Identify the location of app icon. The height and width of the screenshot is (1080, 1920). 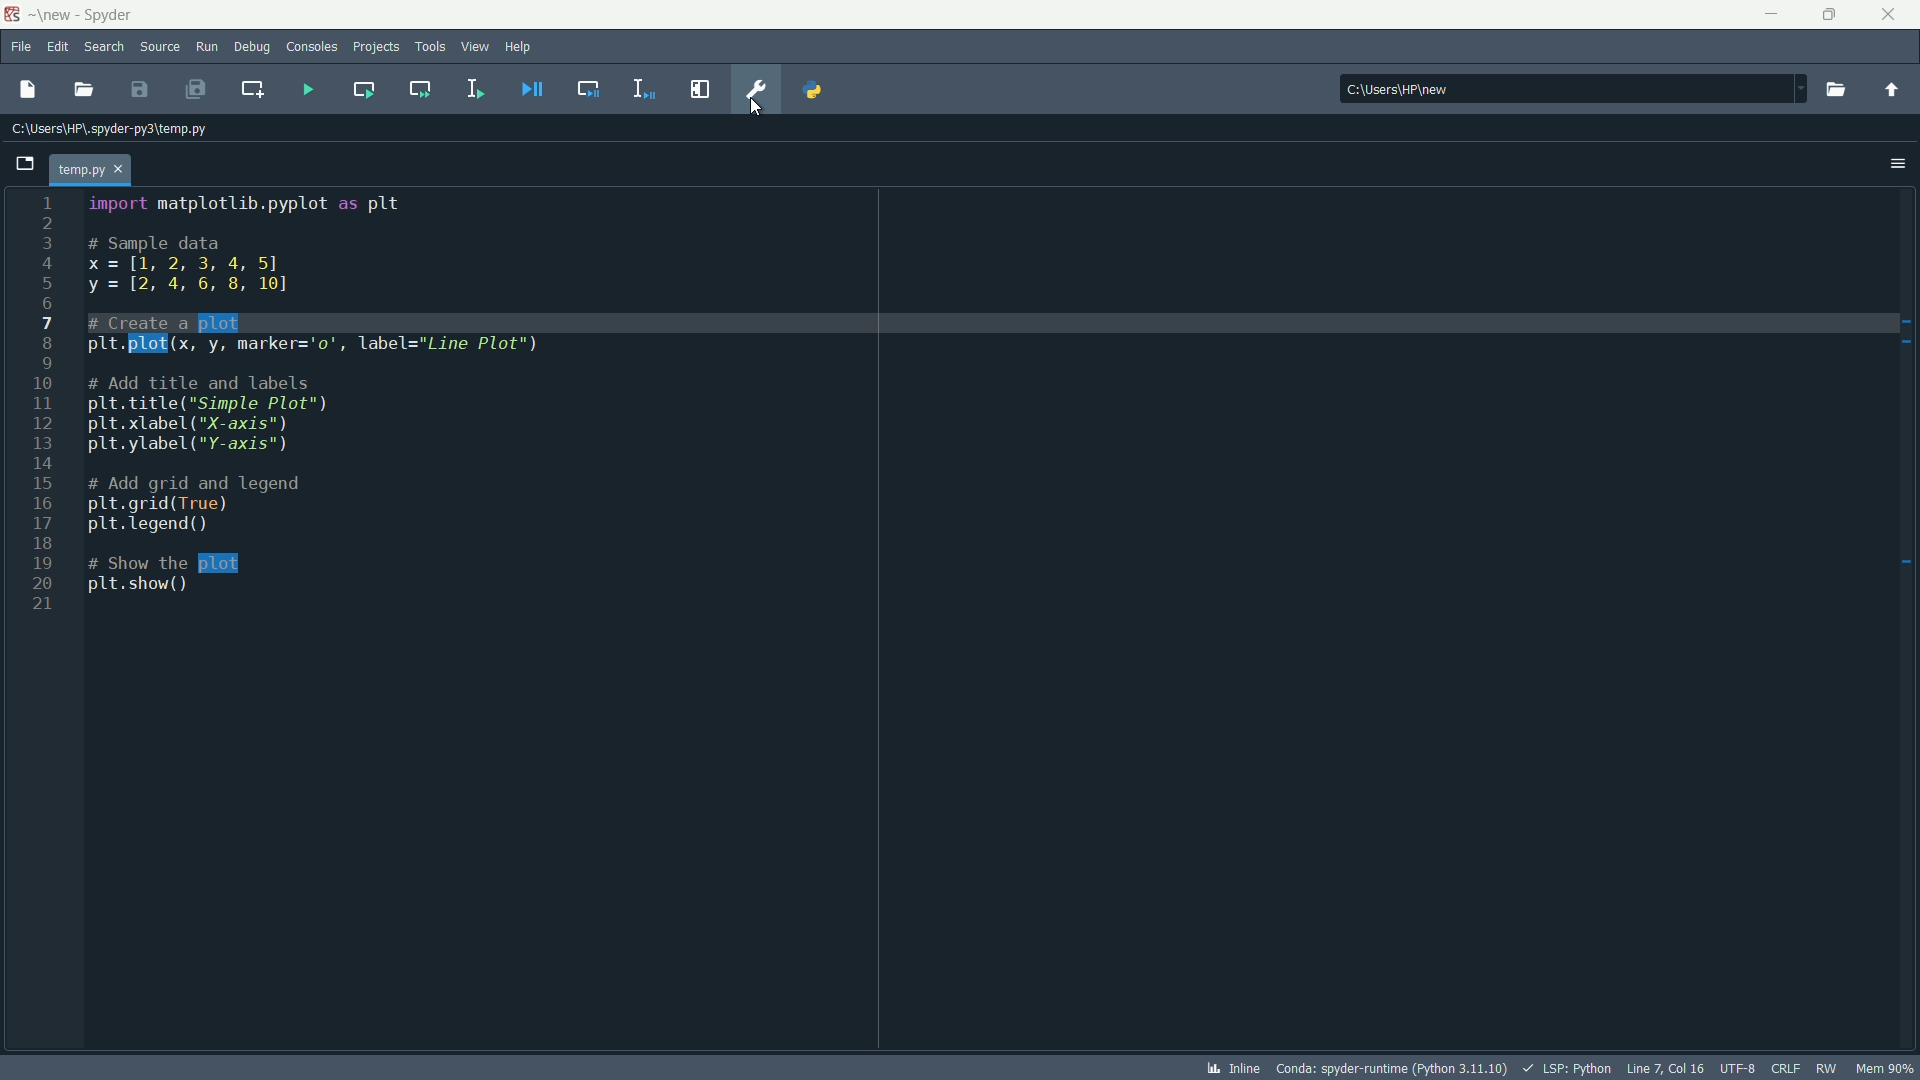
(15, 15).